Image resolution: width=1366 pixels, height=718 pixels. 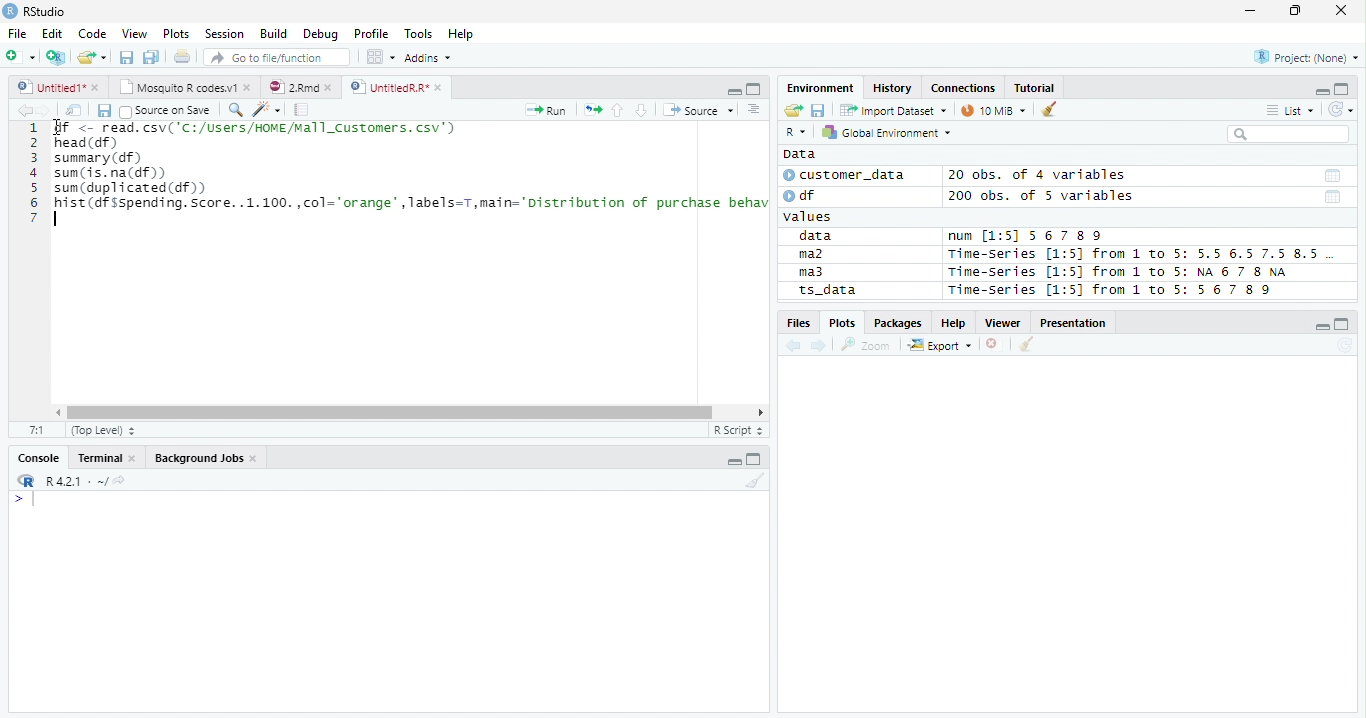 I want to click on Re-run, so click(x=592, y=111).